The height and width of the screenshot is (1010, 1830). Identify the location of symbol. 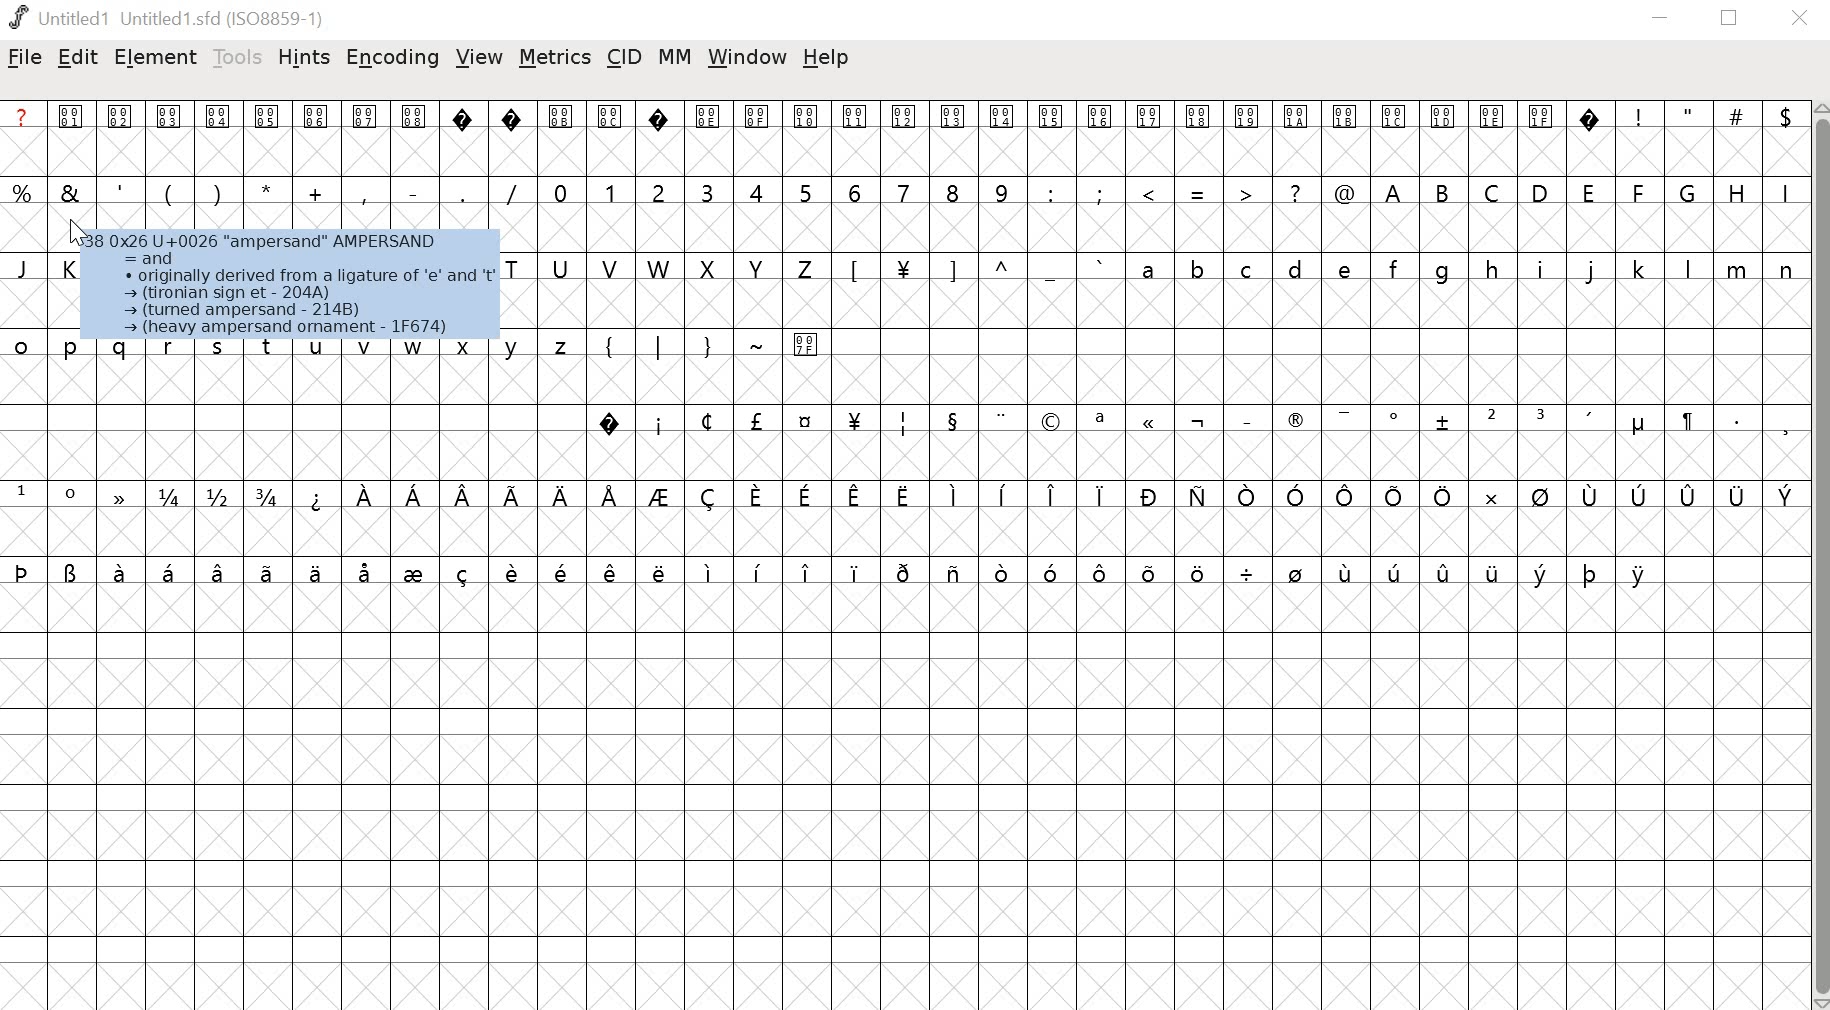
(611, 572).